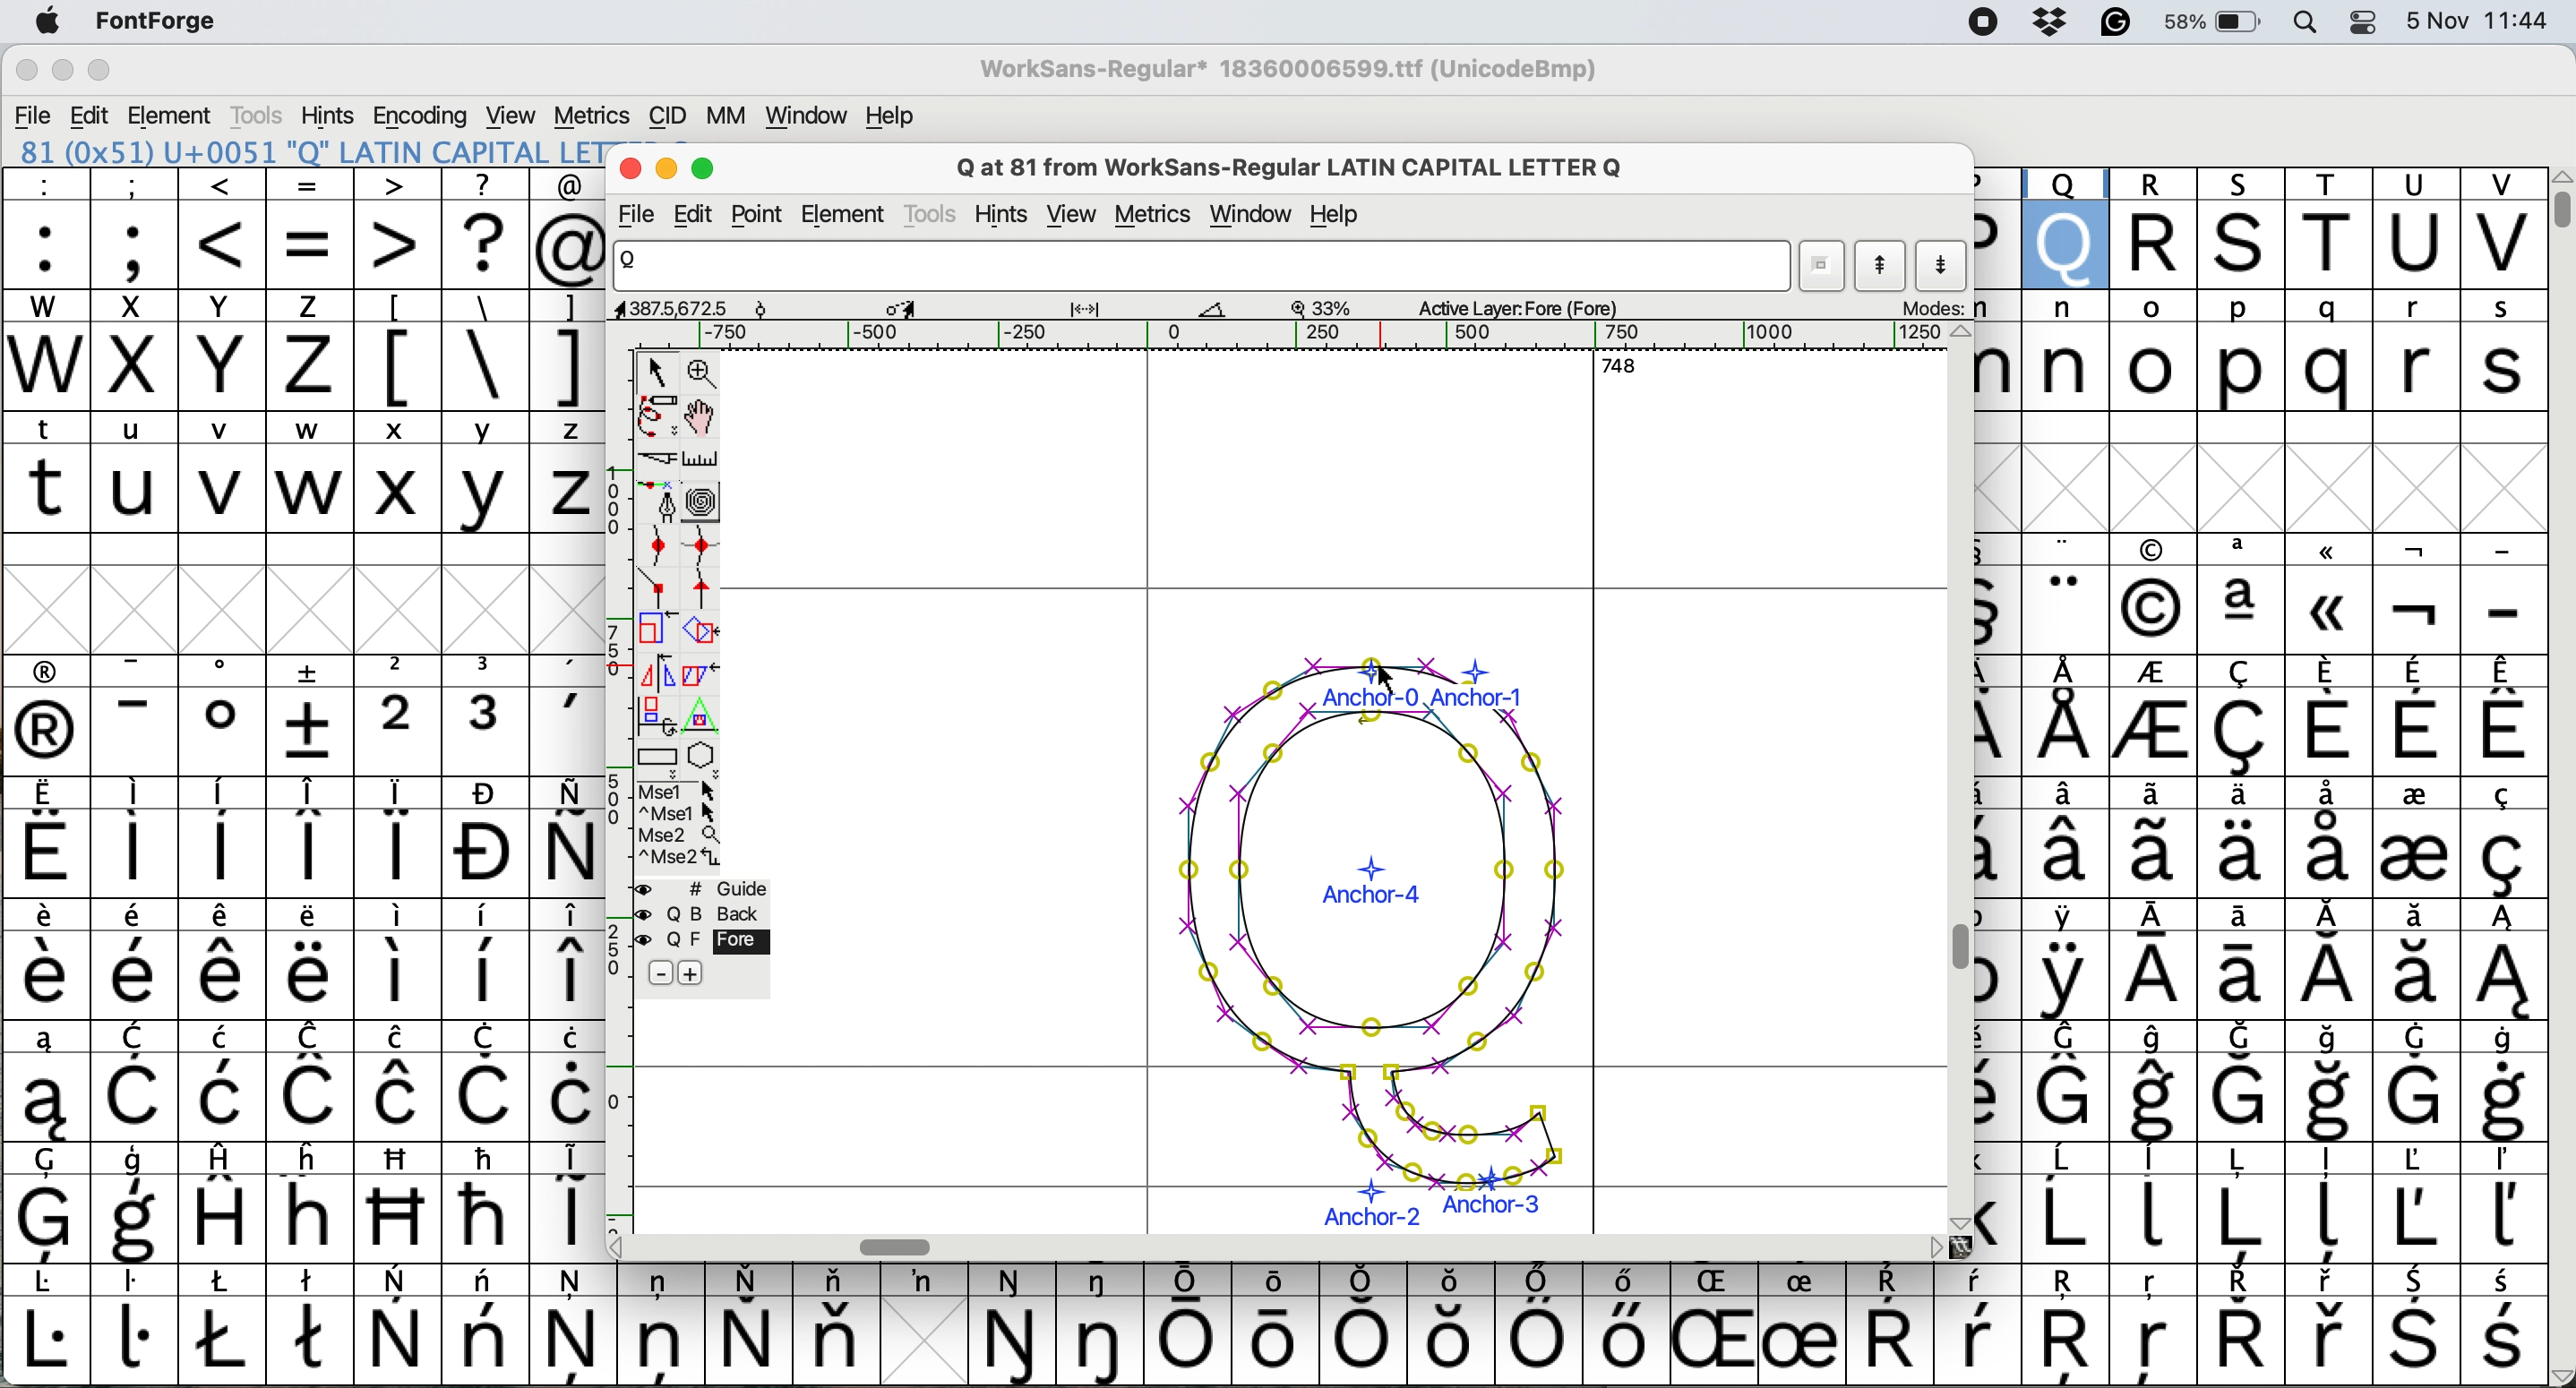  What do you see at coordinates (483, 366) in the screenshot?
I see `special characters` at bounding box center [483, 366].